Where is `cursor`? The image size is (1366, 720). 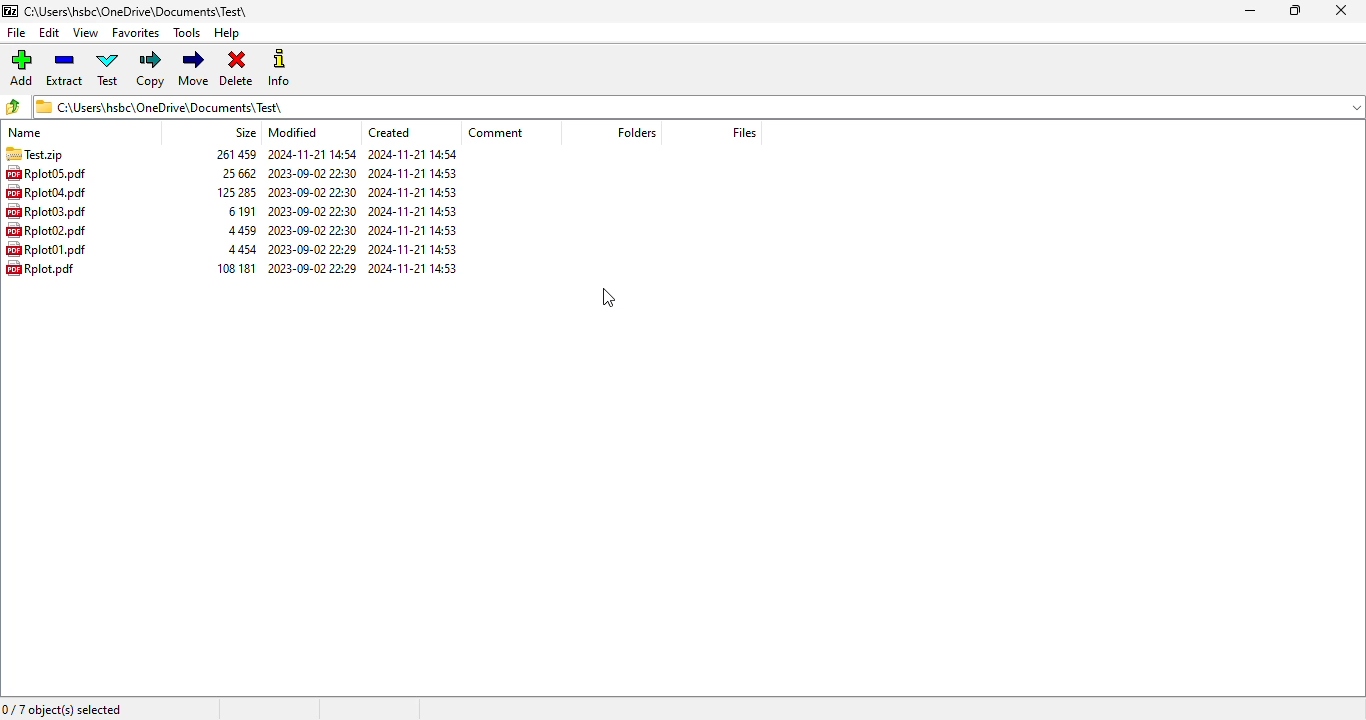 cursor is located at coordinates (607, 298).